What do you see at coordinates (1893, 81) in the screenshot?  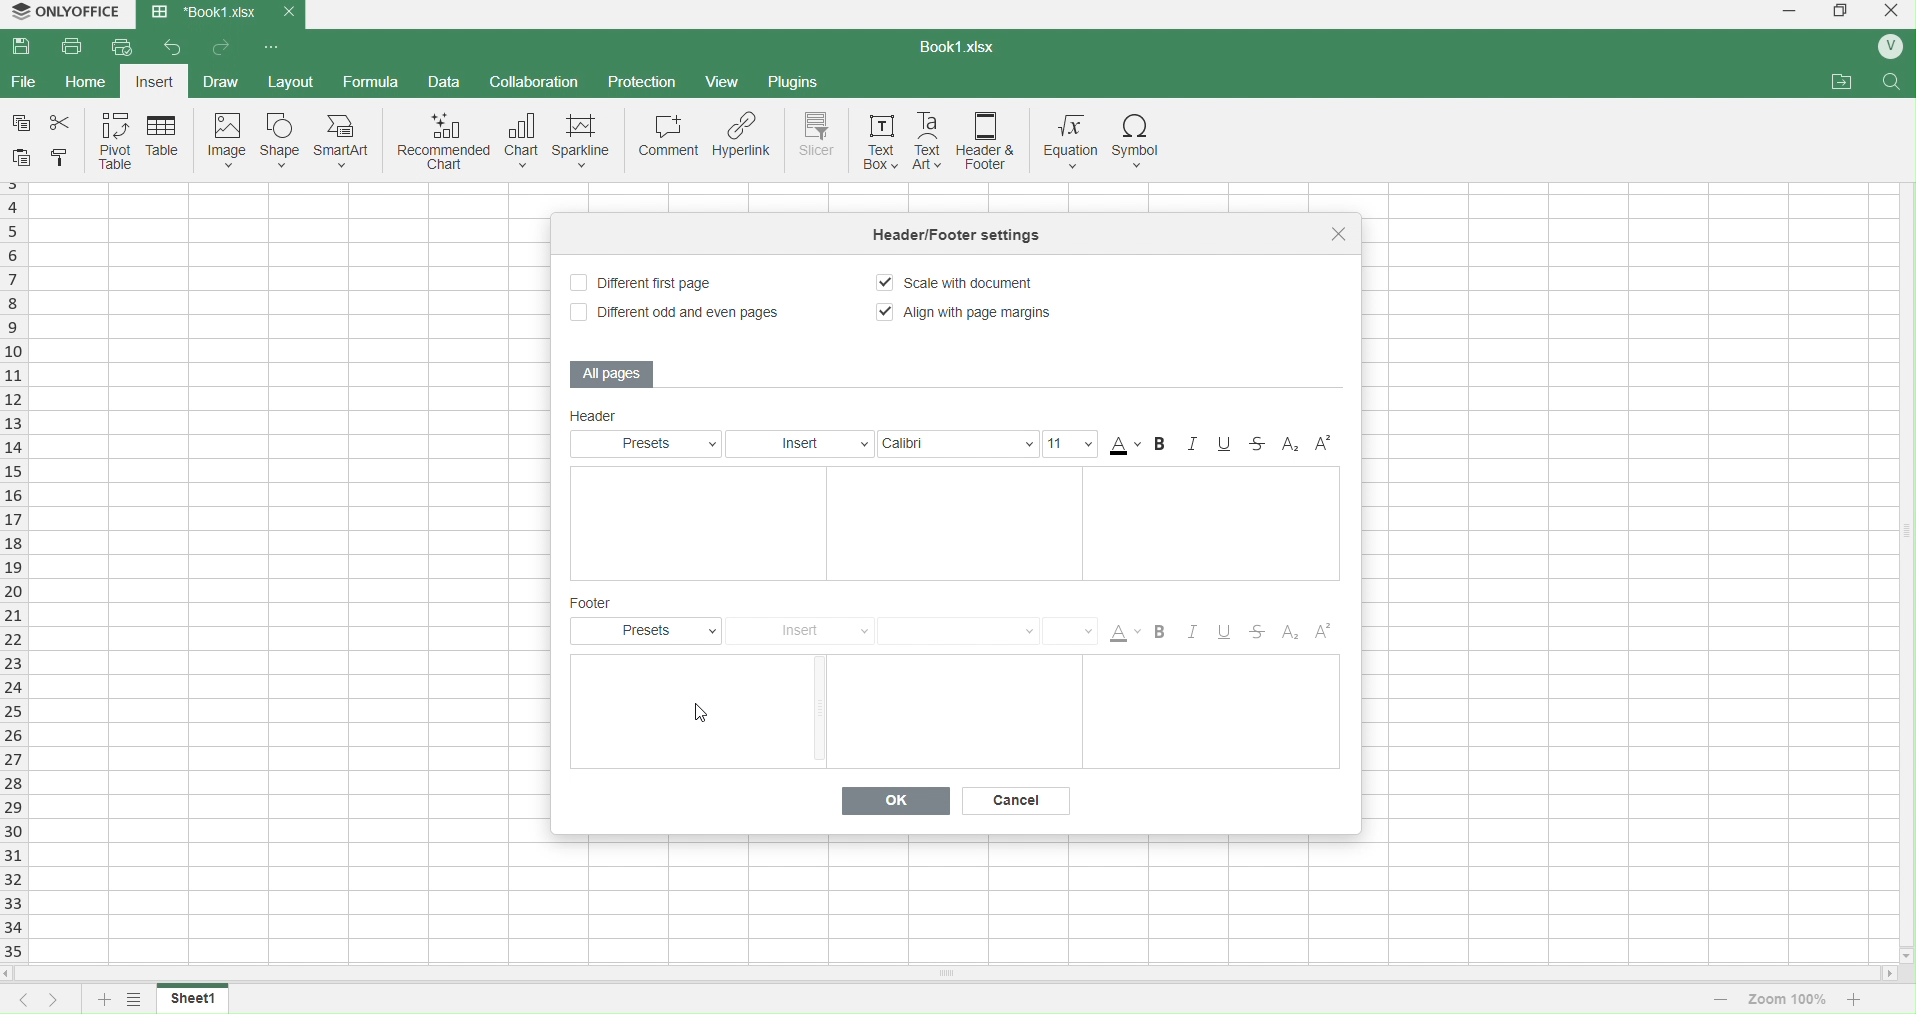 I see `search` at bounding box center [1893, 81].